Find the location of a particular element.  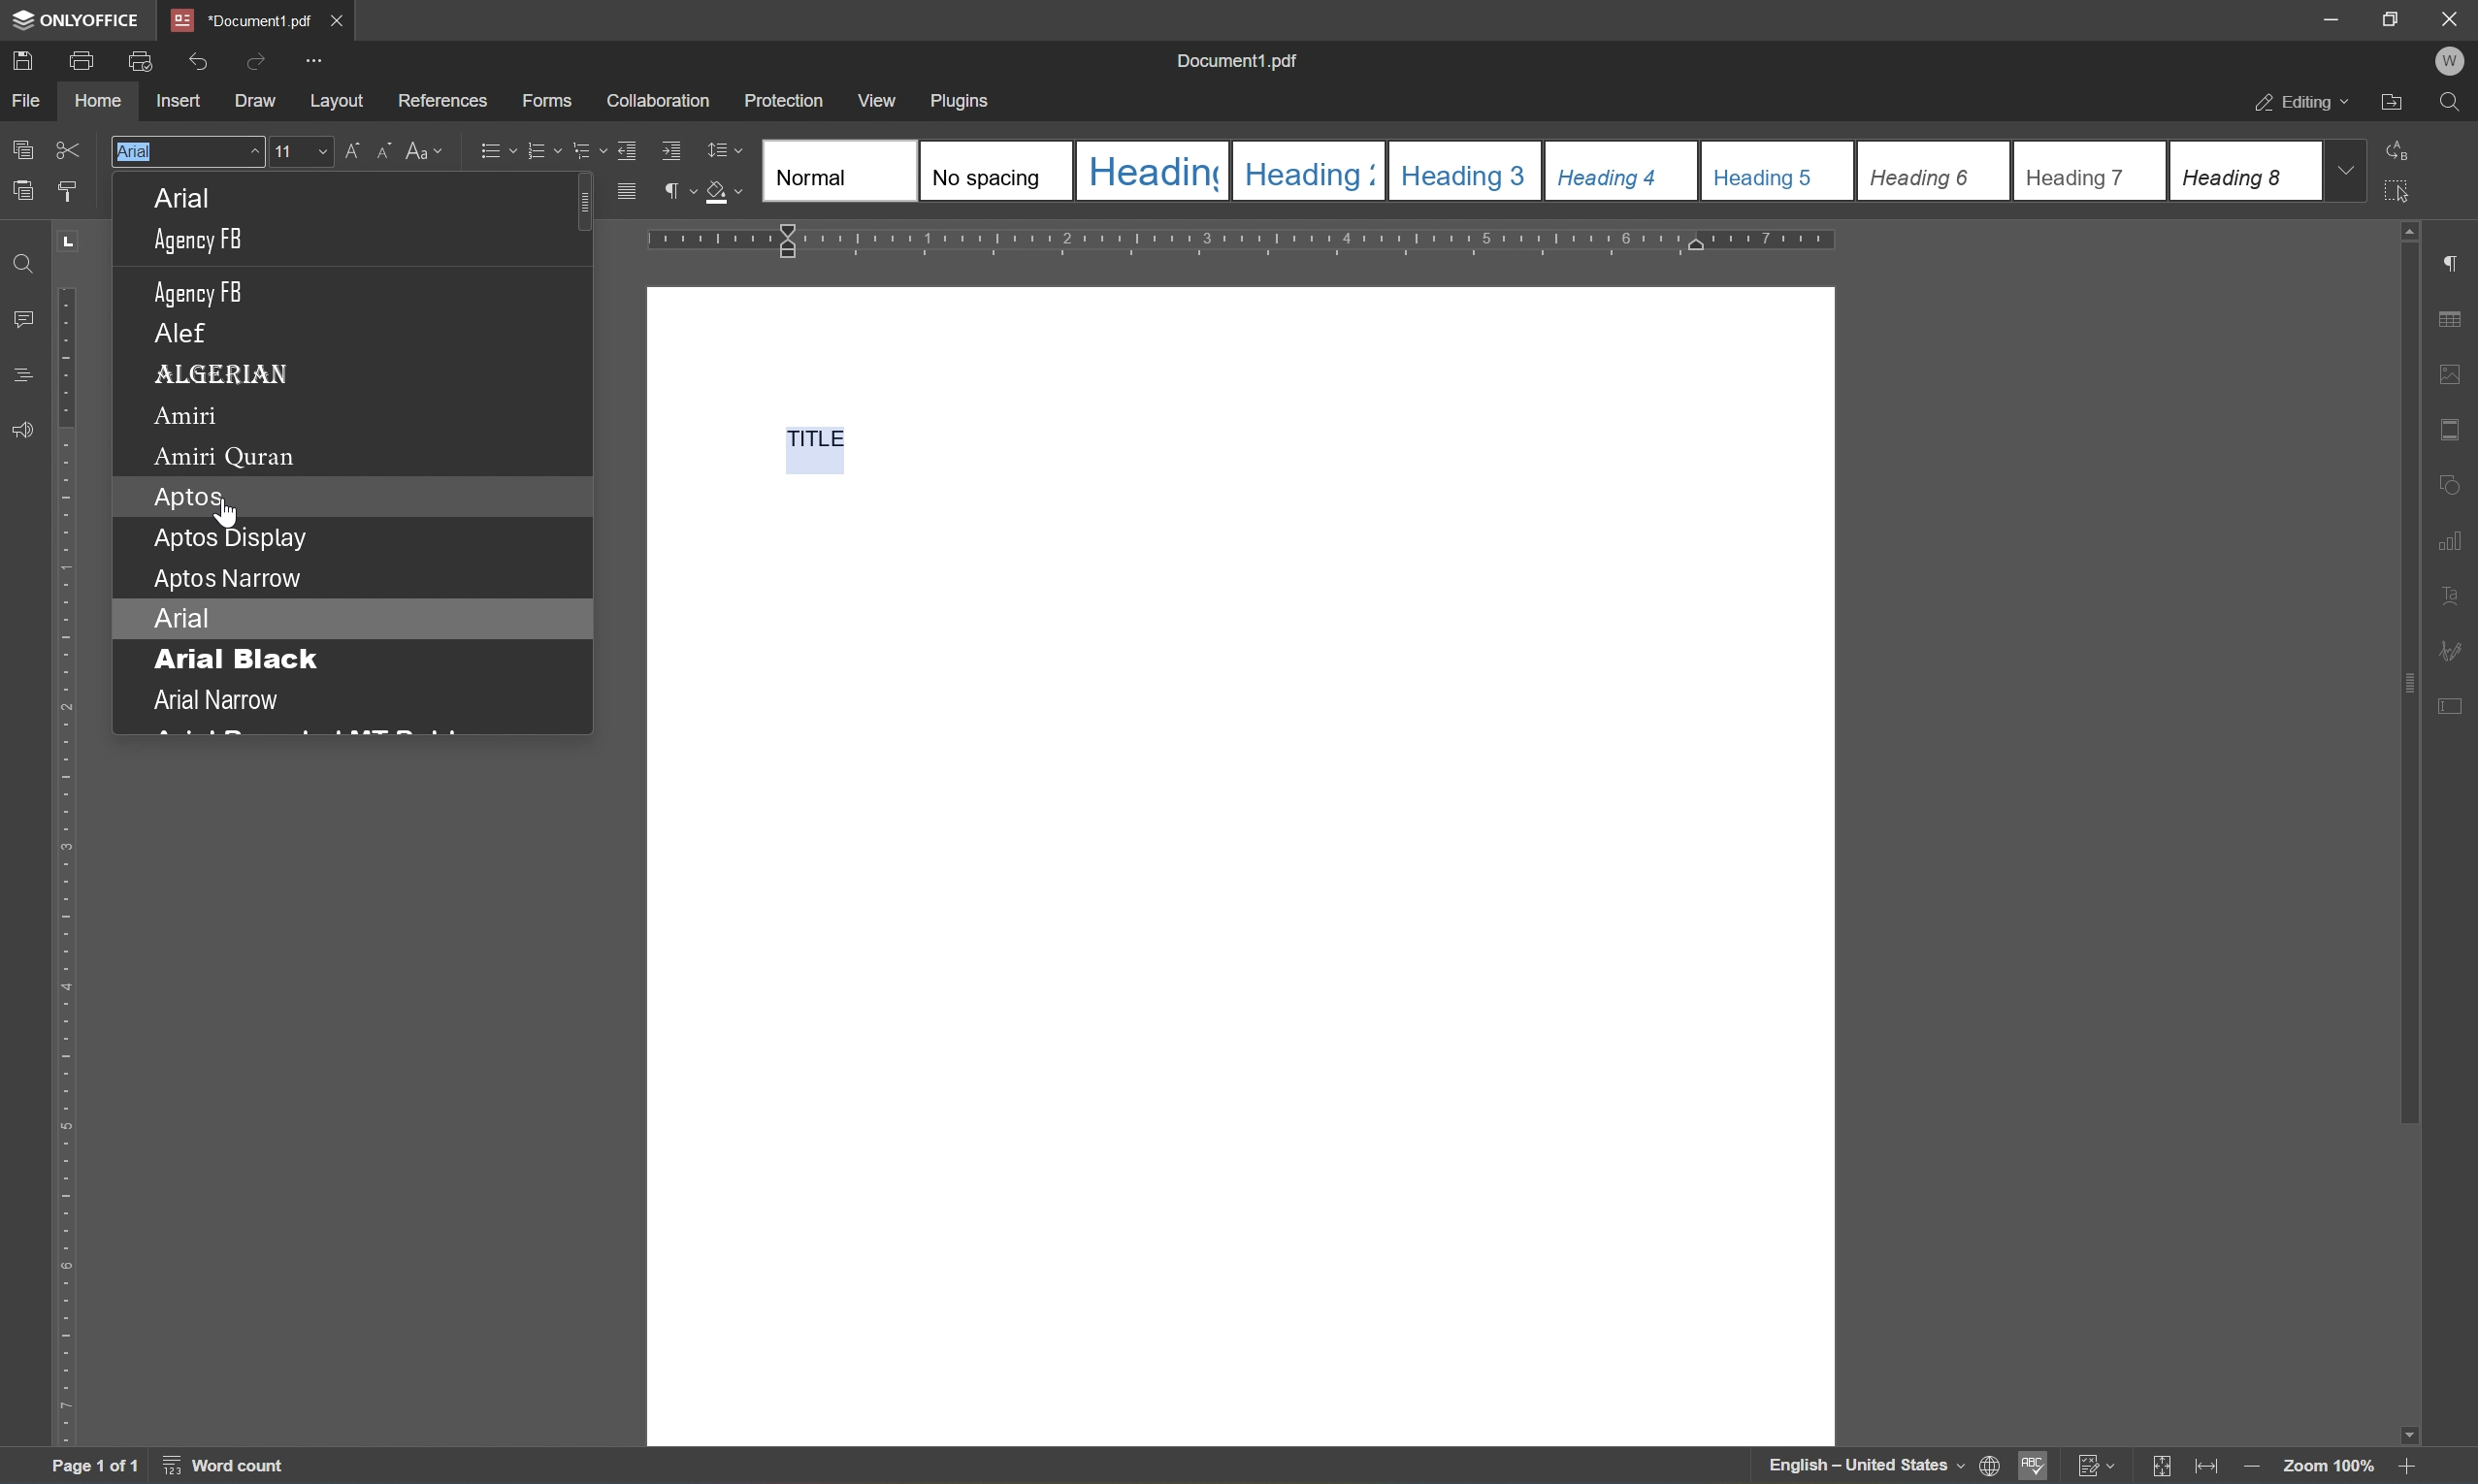

replace is located at coordinates (2393, 152).